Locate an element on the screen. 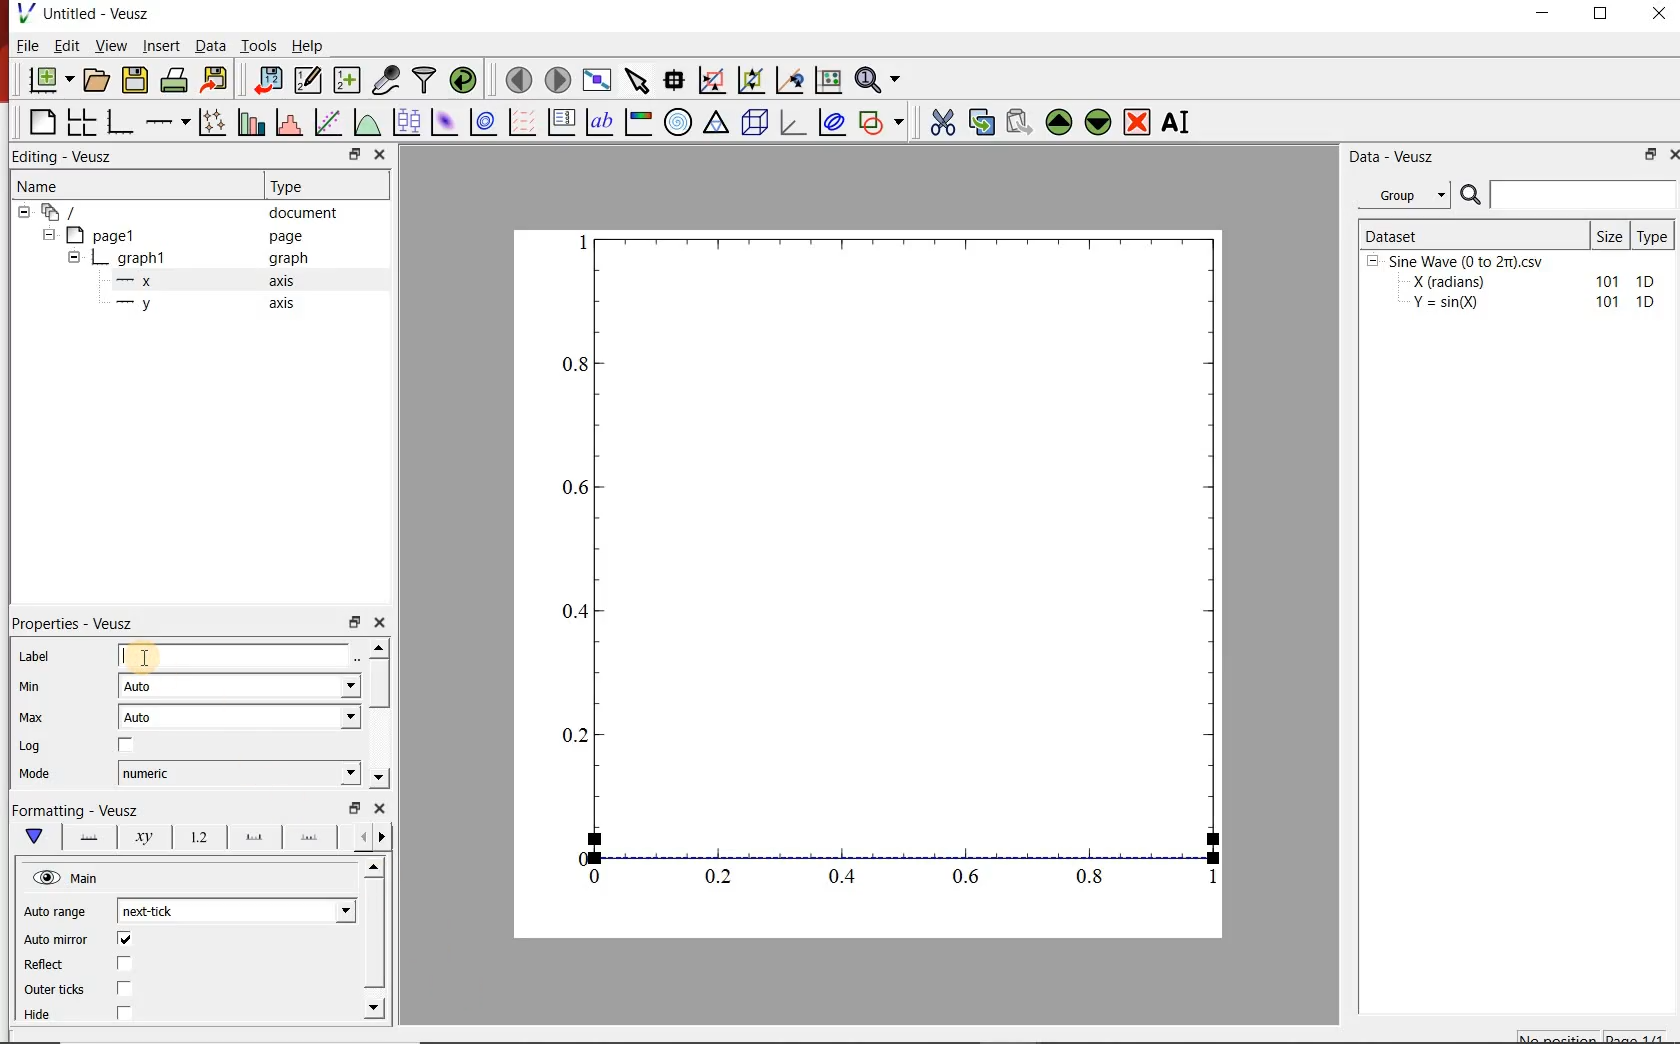 The image size is (1680, 1044). print is located at coordinates (176, 81).